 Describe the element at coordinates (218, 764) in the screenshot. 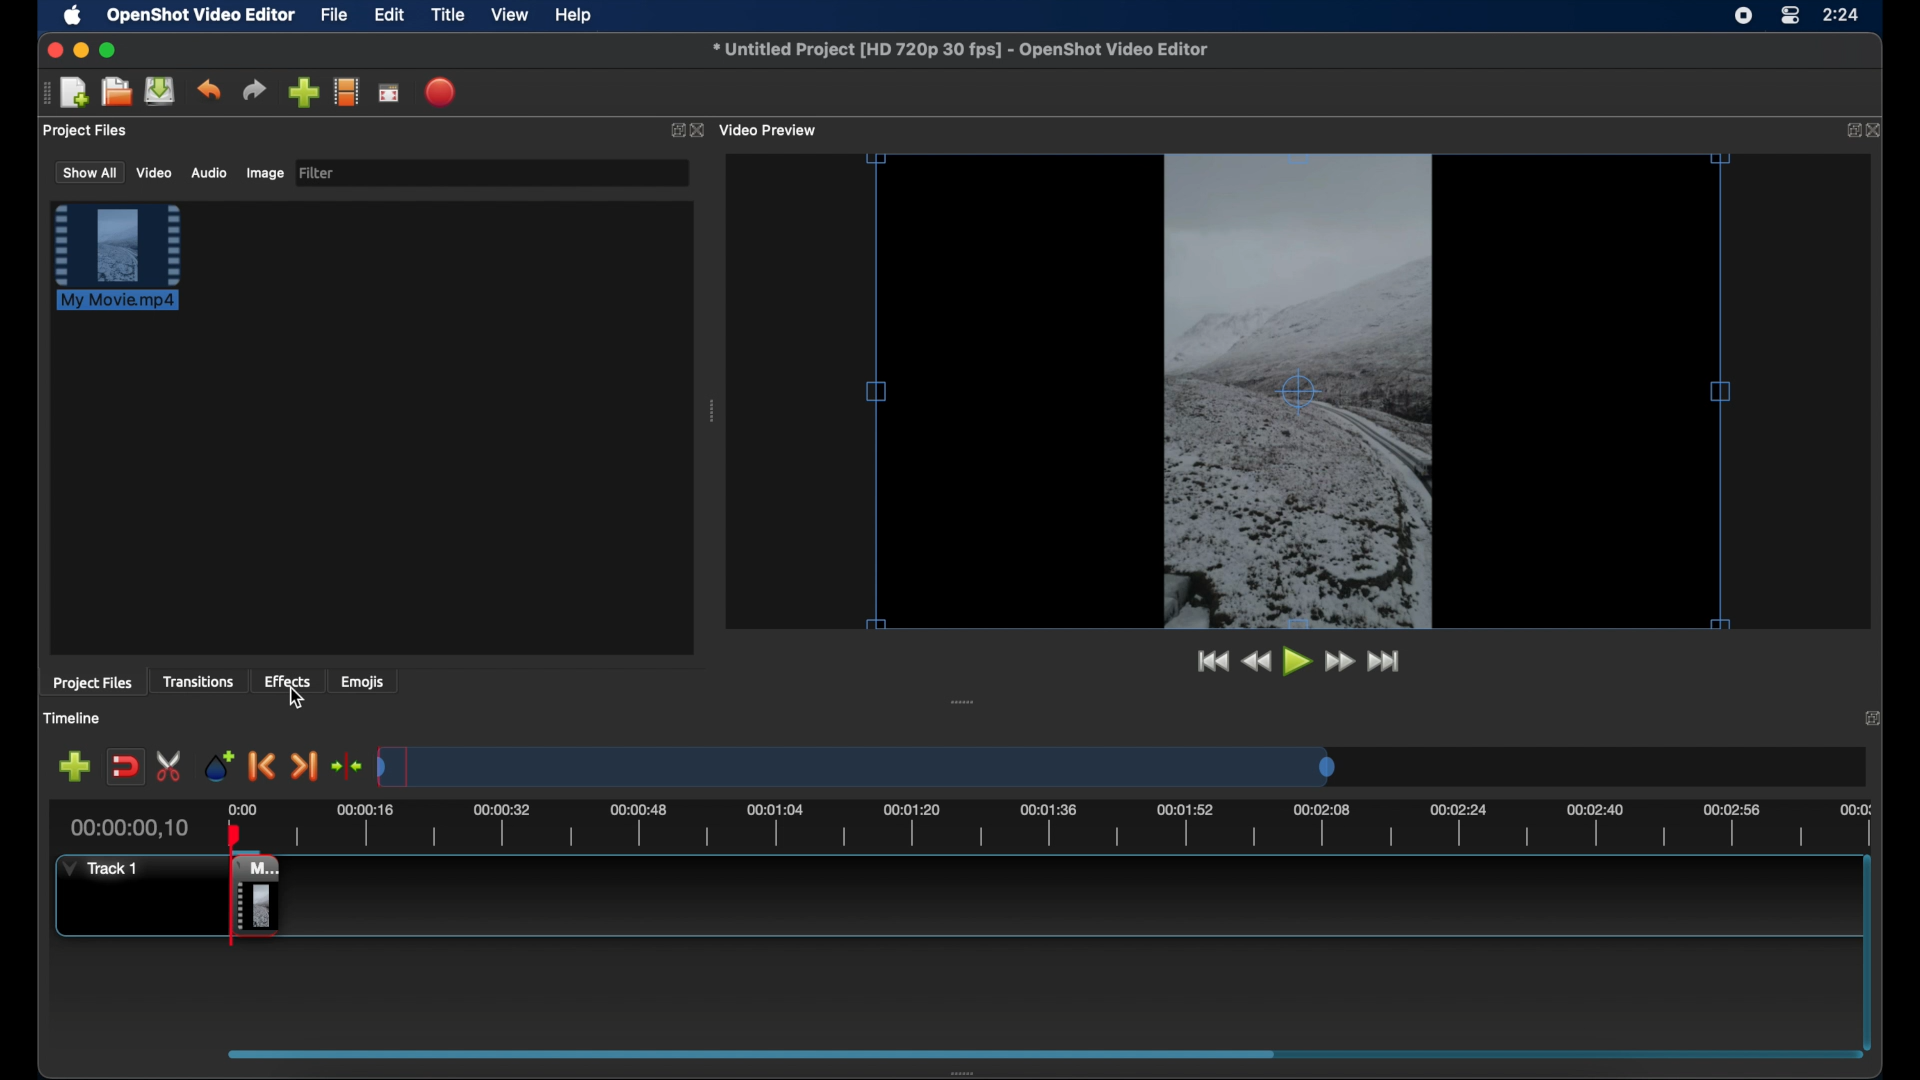

I see `add marker` at that location.